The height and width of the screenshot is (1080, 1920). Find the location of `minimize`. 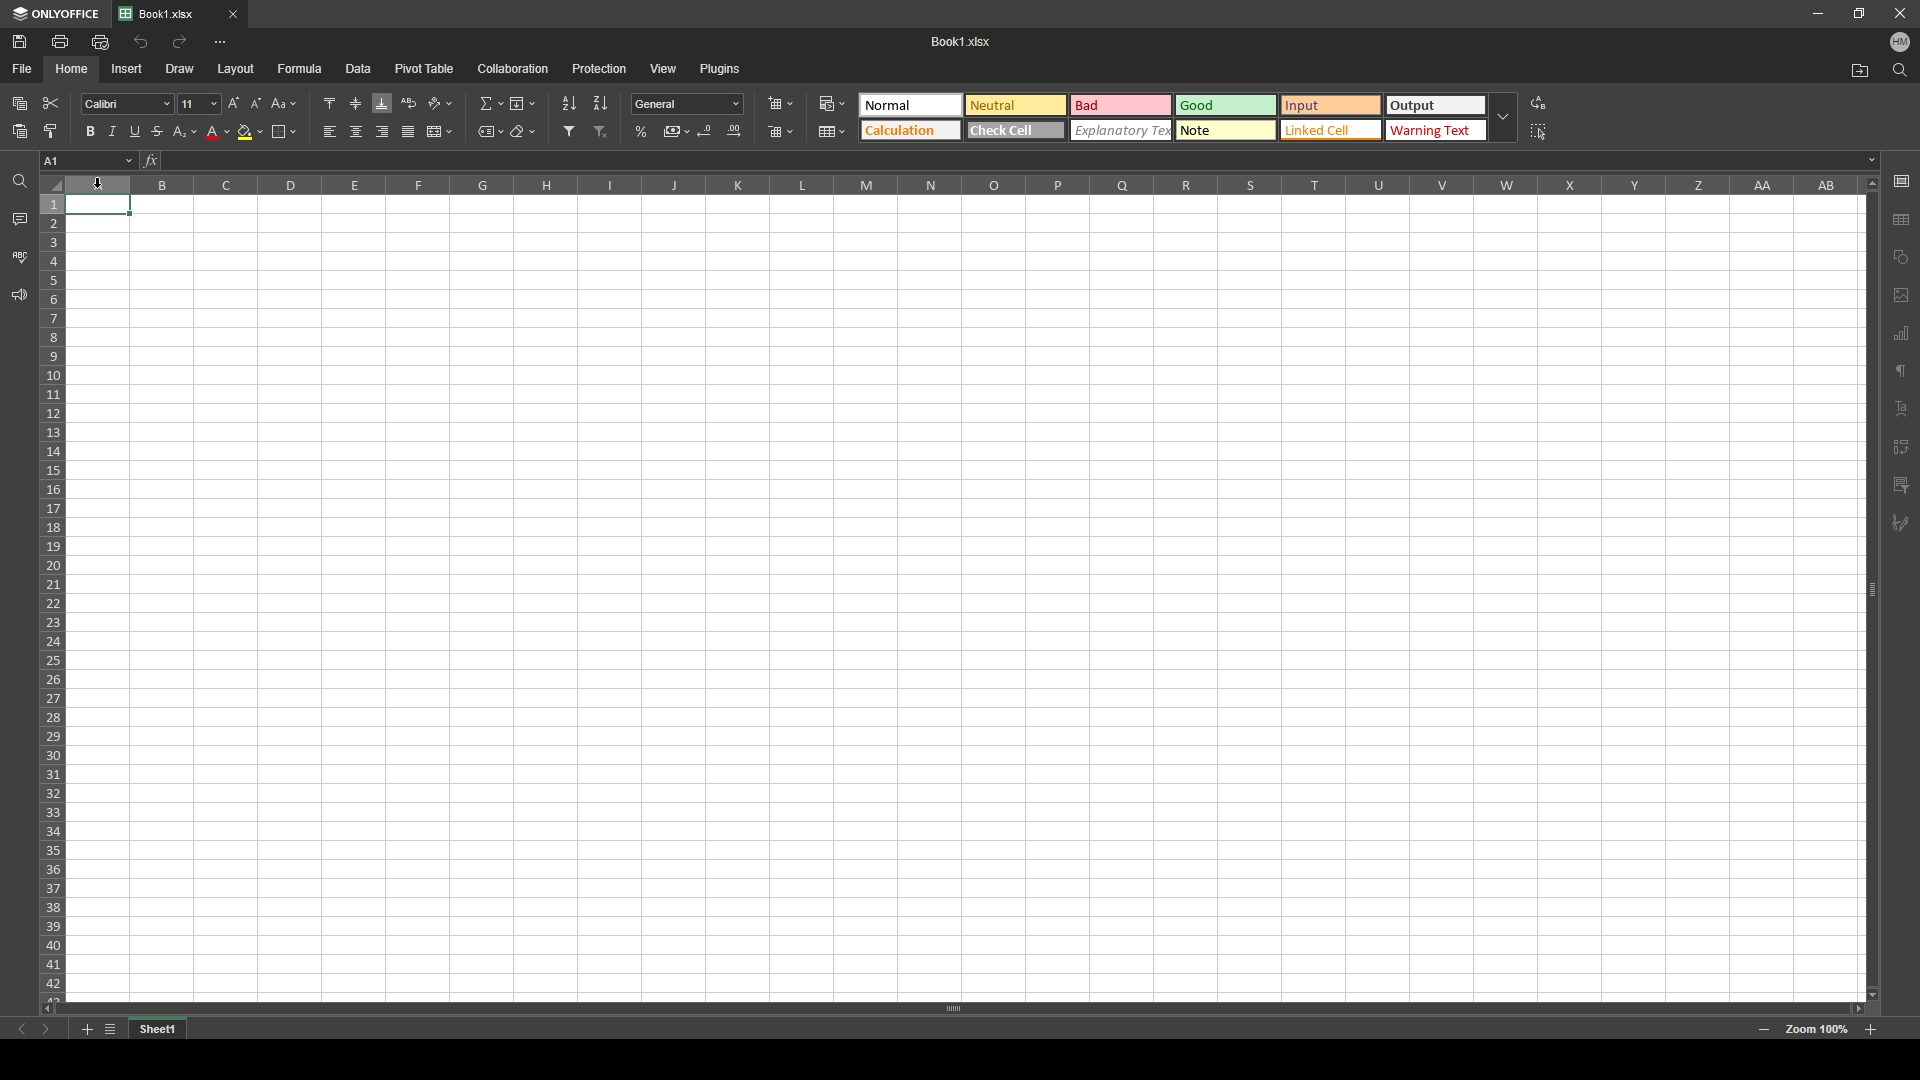

minimize is located at coordinates (1818, 14).